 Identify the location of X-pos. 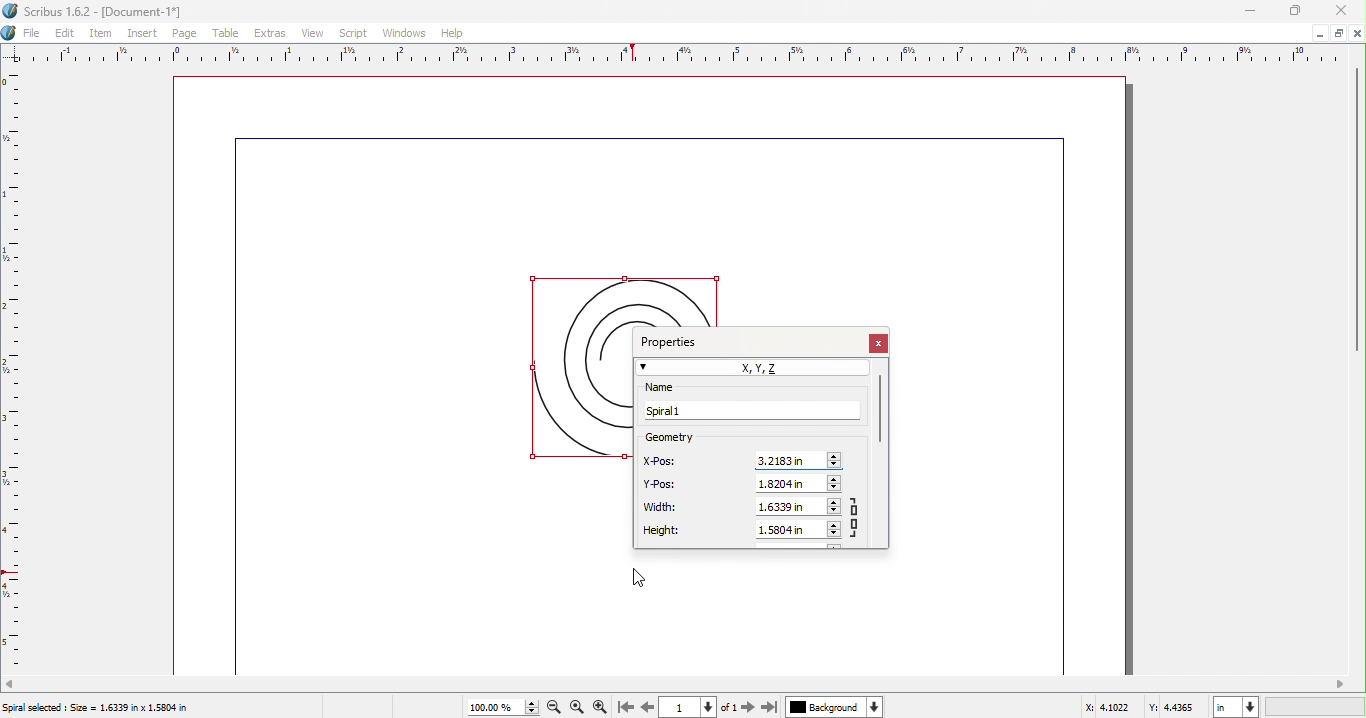
(662, 460).